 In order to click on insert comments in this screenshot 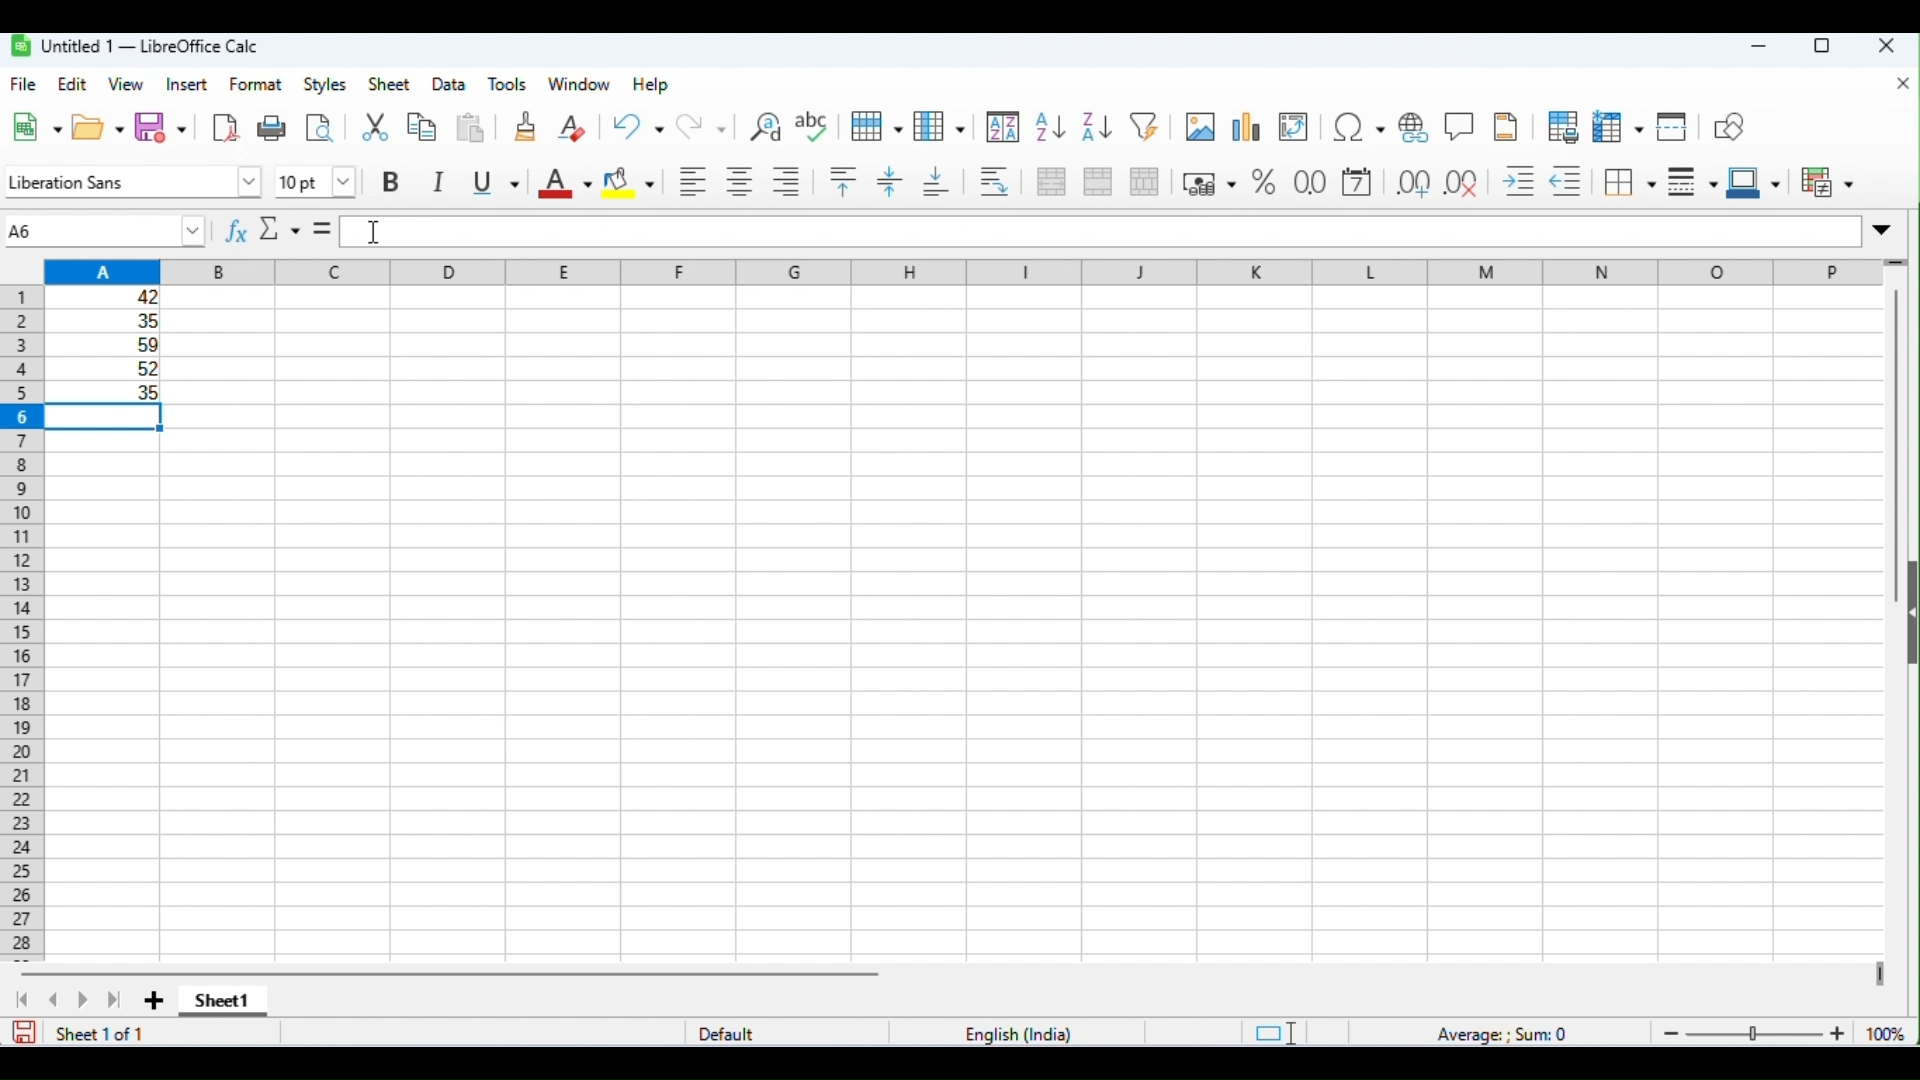, I will do `click(1459, 126)`.